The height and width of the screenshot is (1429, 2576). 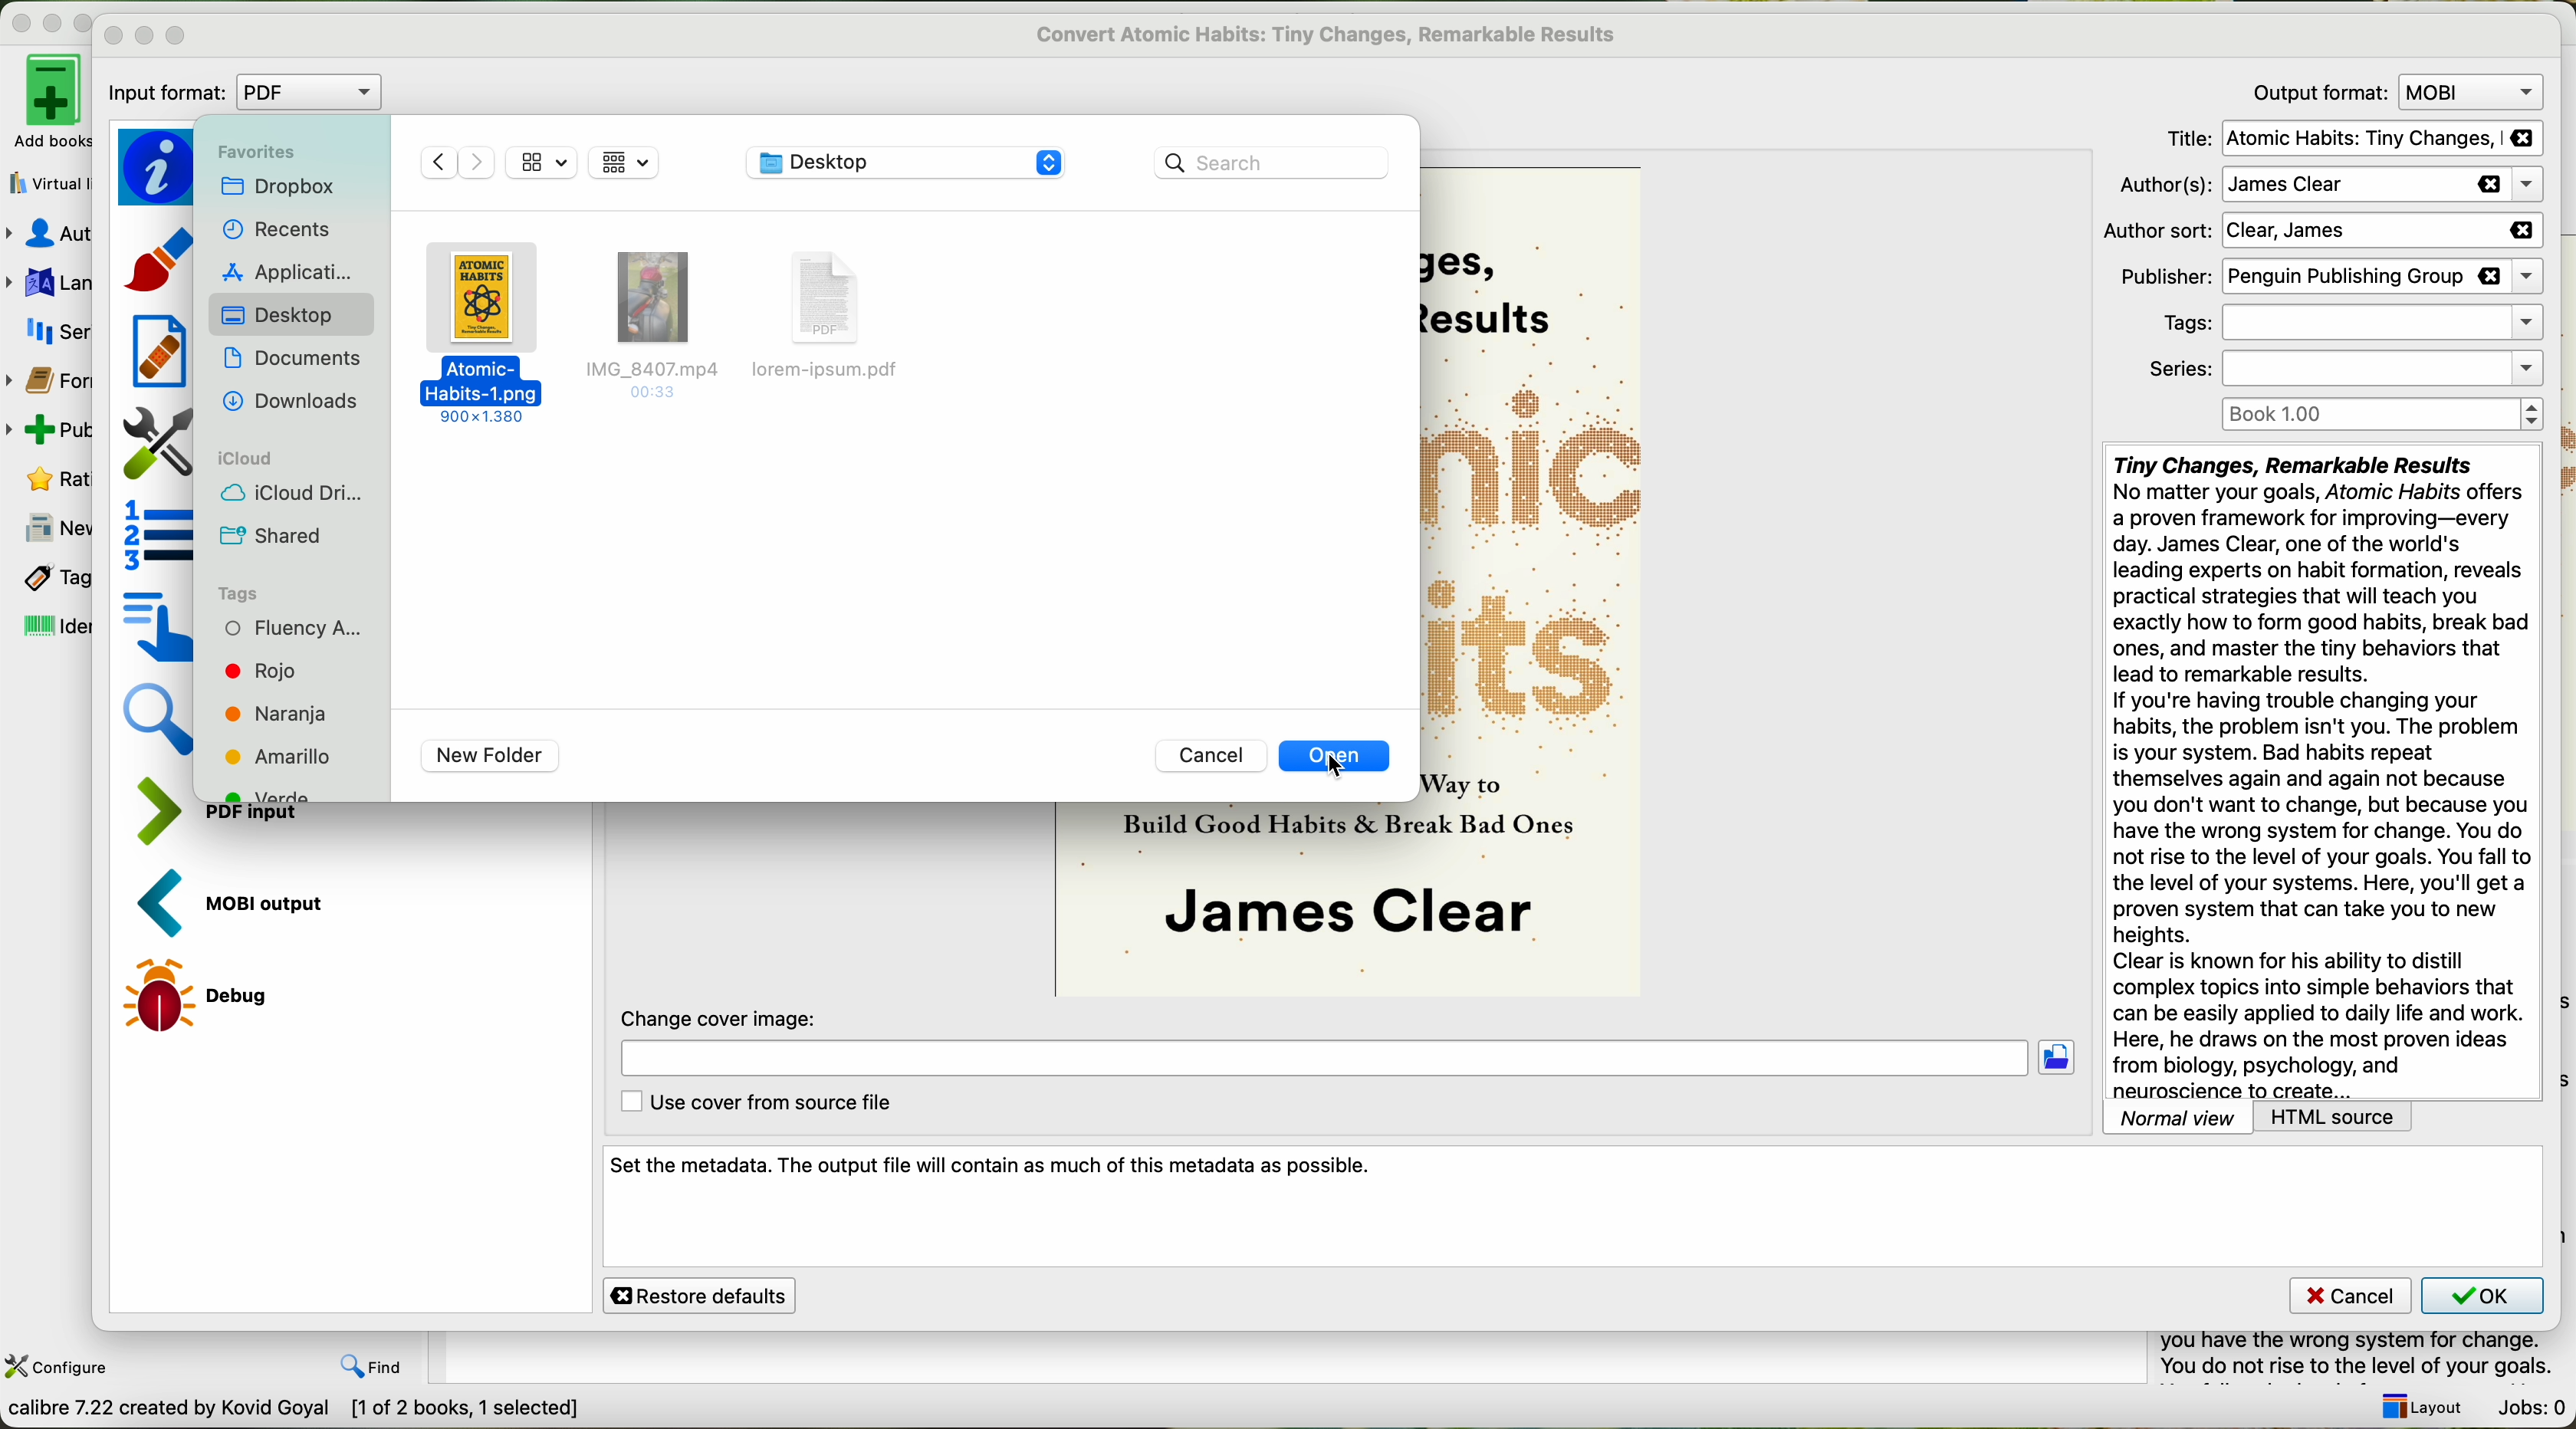 What do you see at coordinates (377, 1367) in the screenshot?
I see `find` at bounding box center [377, 1367].